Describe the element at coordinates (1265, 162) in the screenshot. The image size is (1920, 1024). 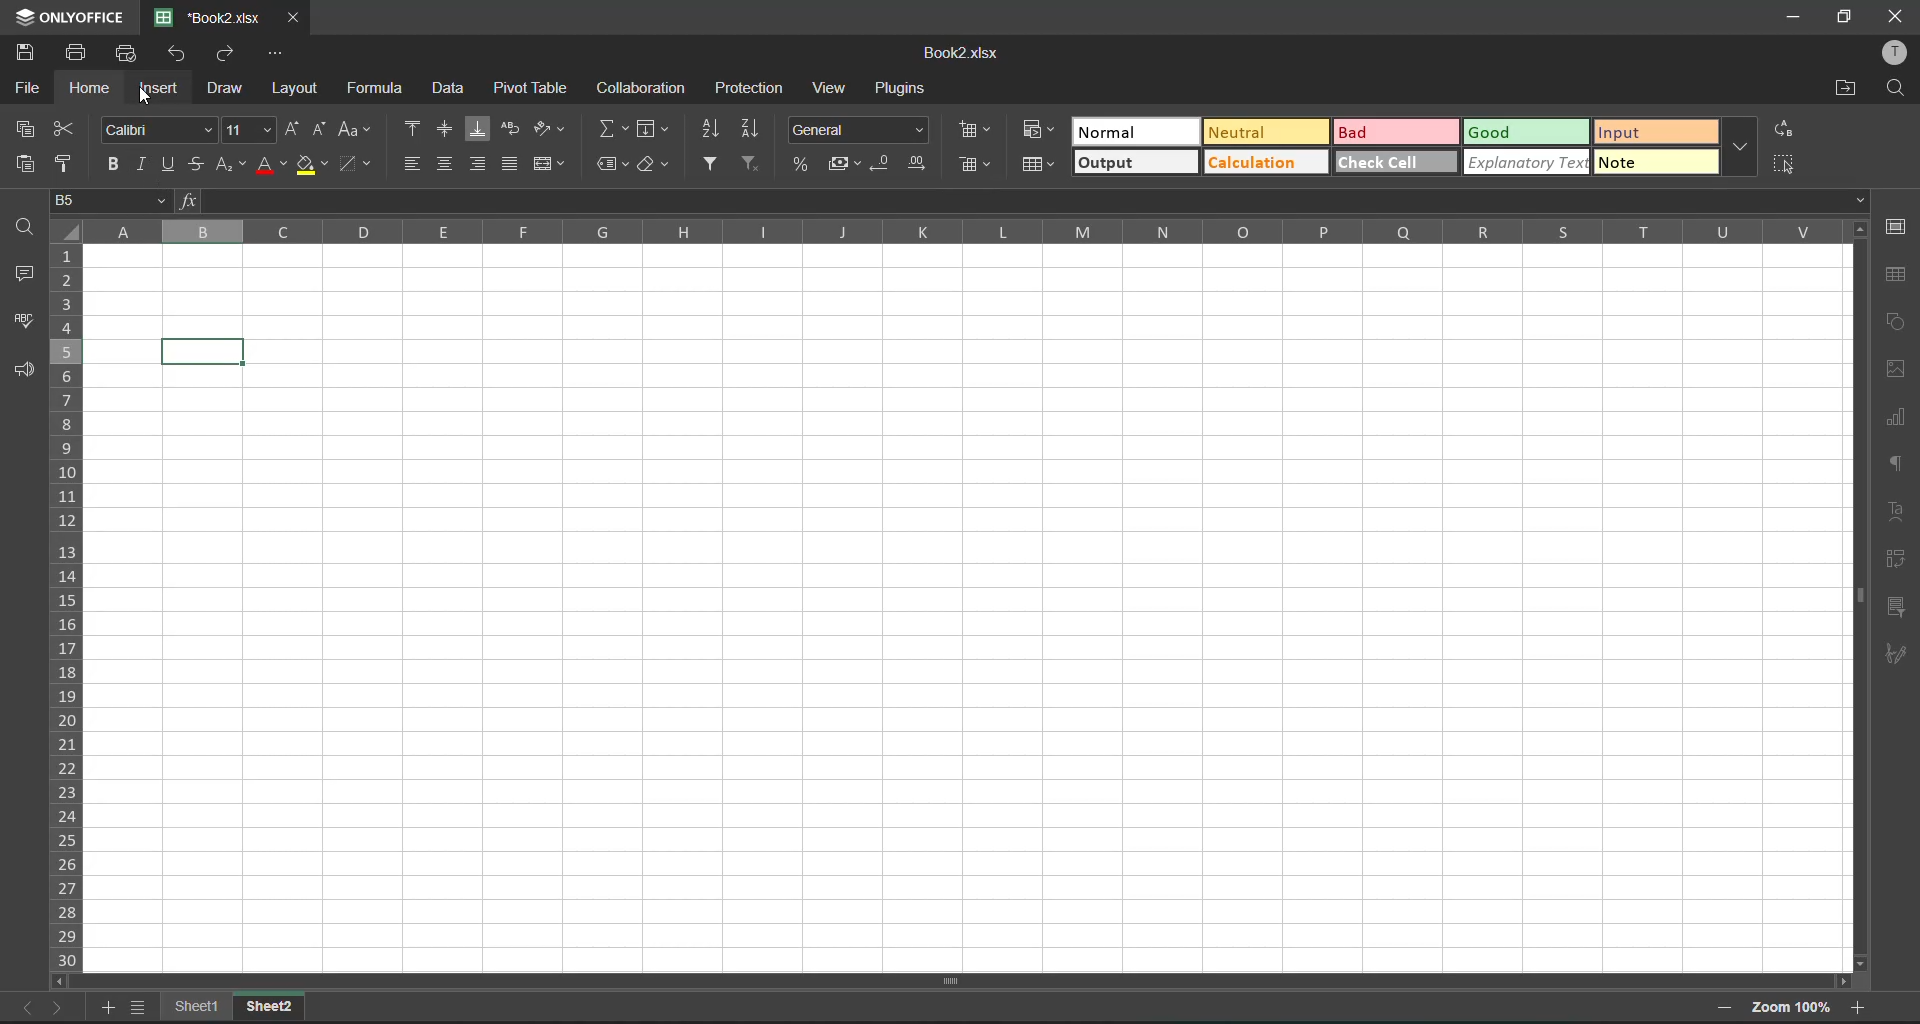
I see `calculation` at that location.